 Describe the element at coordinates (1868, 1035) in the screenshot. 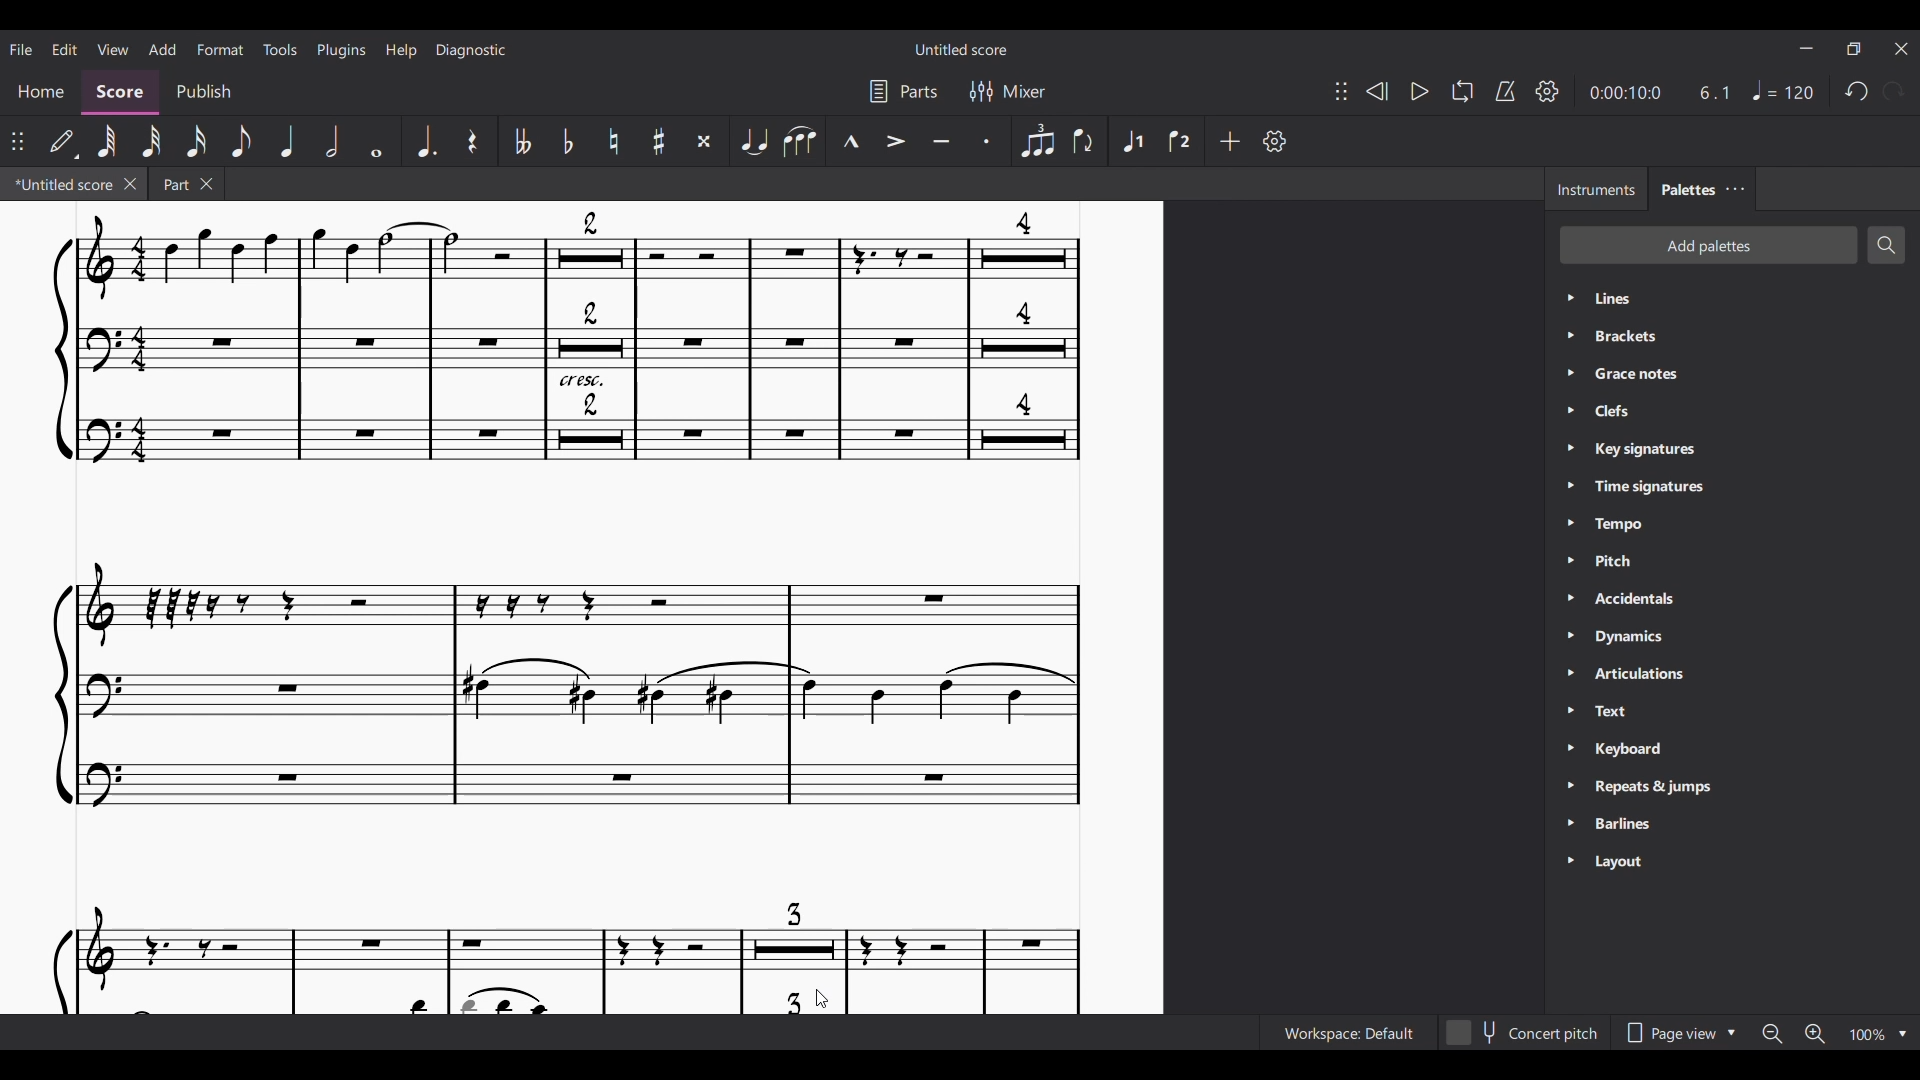

I see `Current zoom factor` at that location.